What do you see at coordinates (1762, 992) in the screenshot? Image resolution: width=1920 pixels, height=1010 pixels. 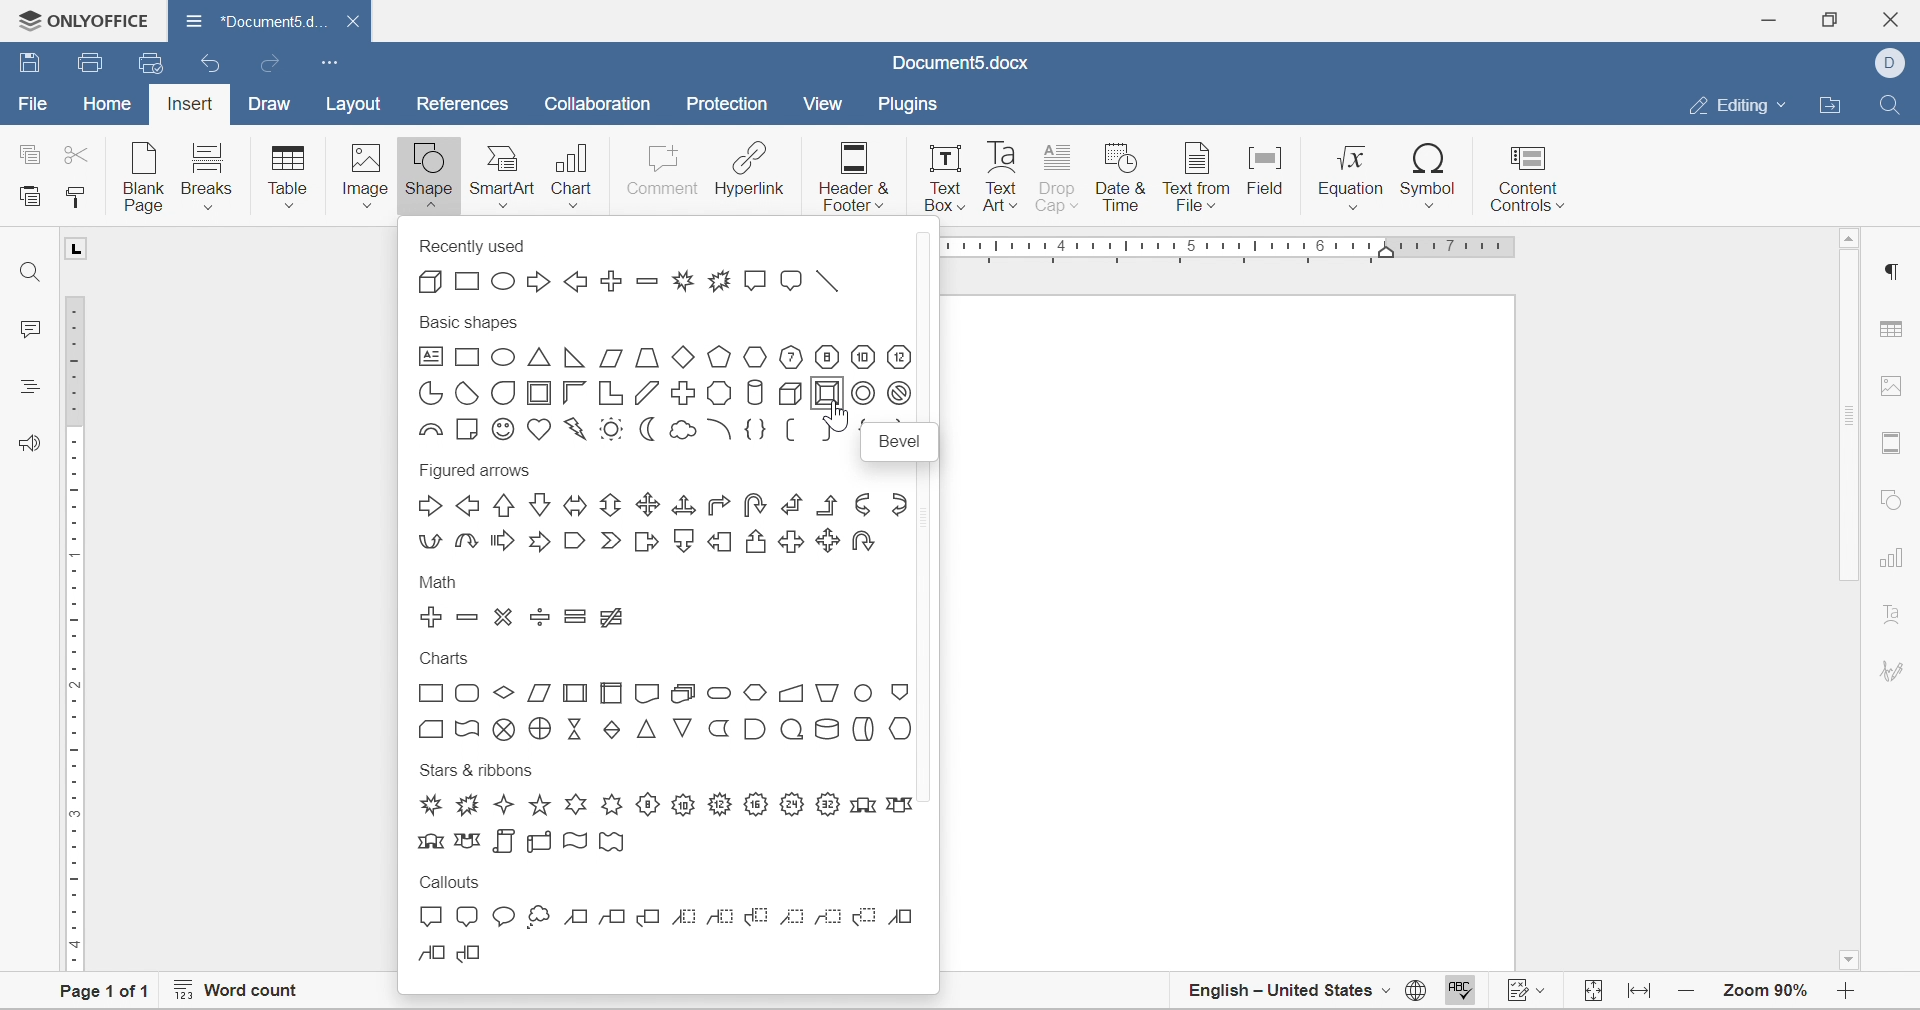 I see `zoom 90%` at bounding box center [1762, 992].